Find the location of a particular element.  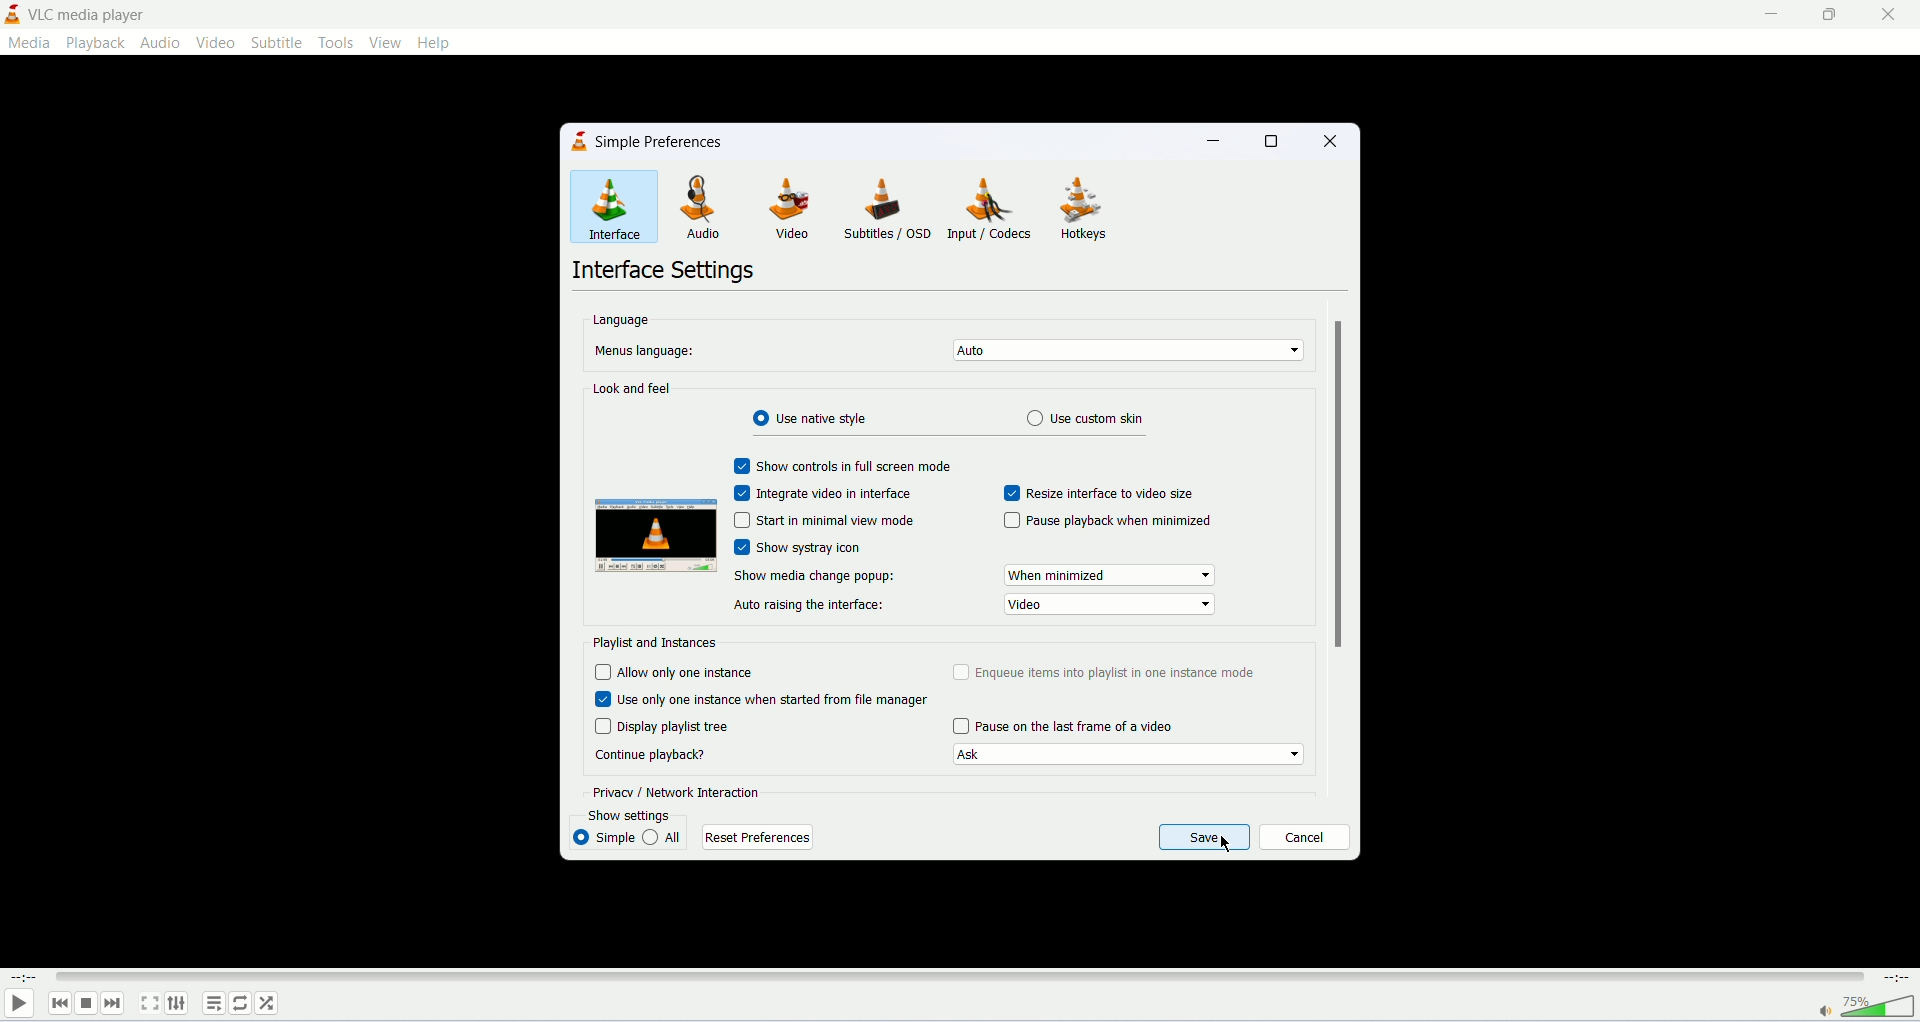

show media change popup options is located at coordinates (1109, 575).